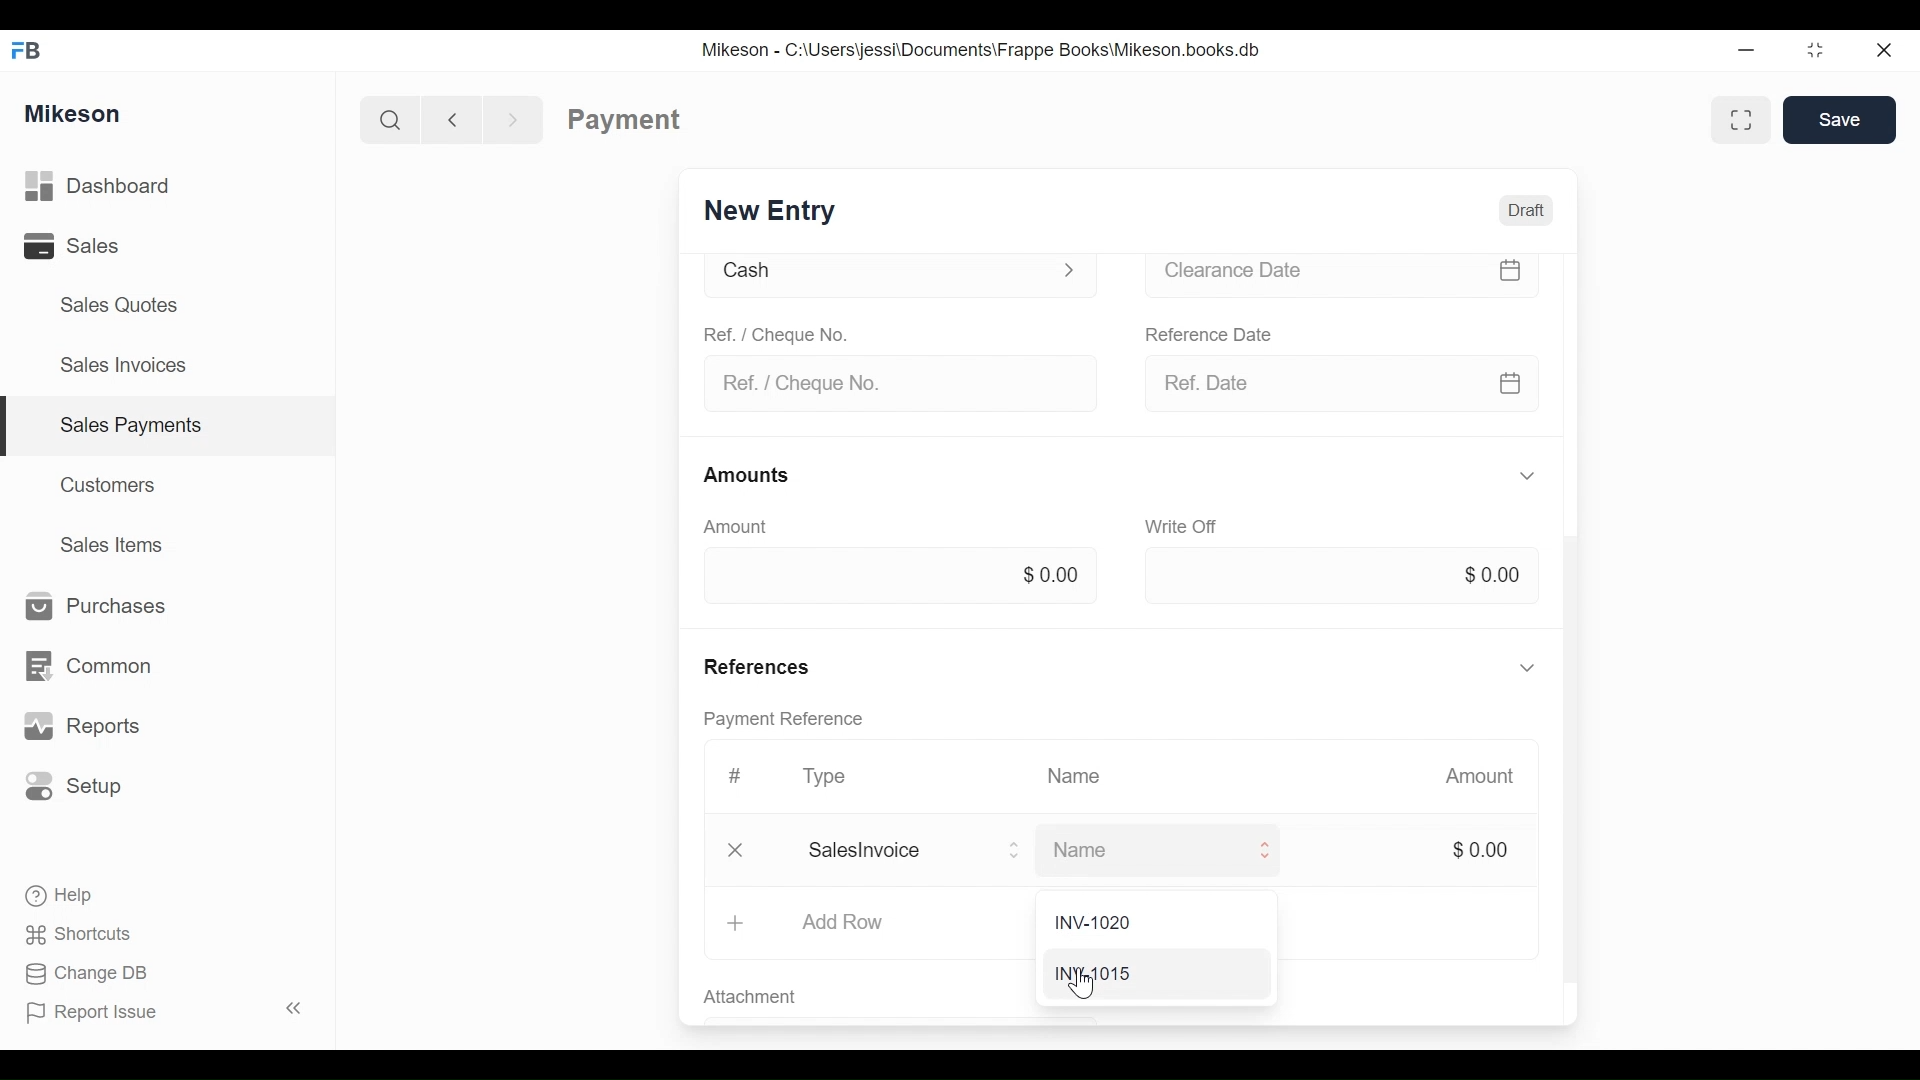 The height and width of the screenshot is (1080, 1920). What do you see at coordinates (783, 337) in the screenshot?
I see `Ref. / Cheque No.` at bounding box center [783, 337].